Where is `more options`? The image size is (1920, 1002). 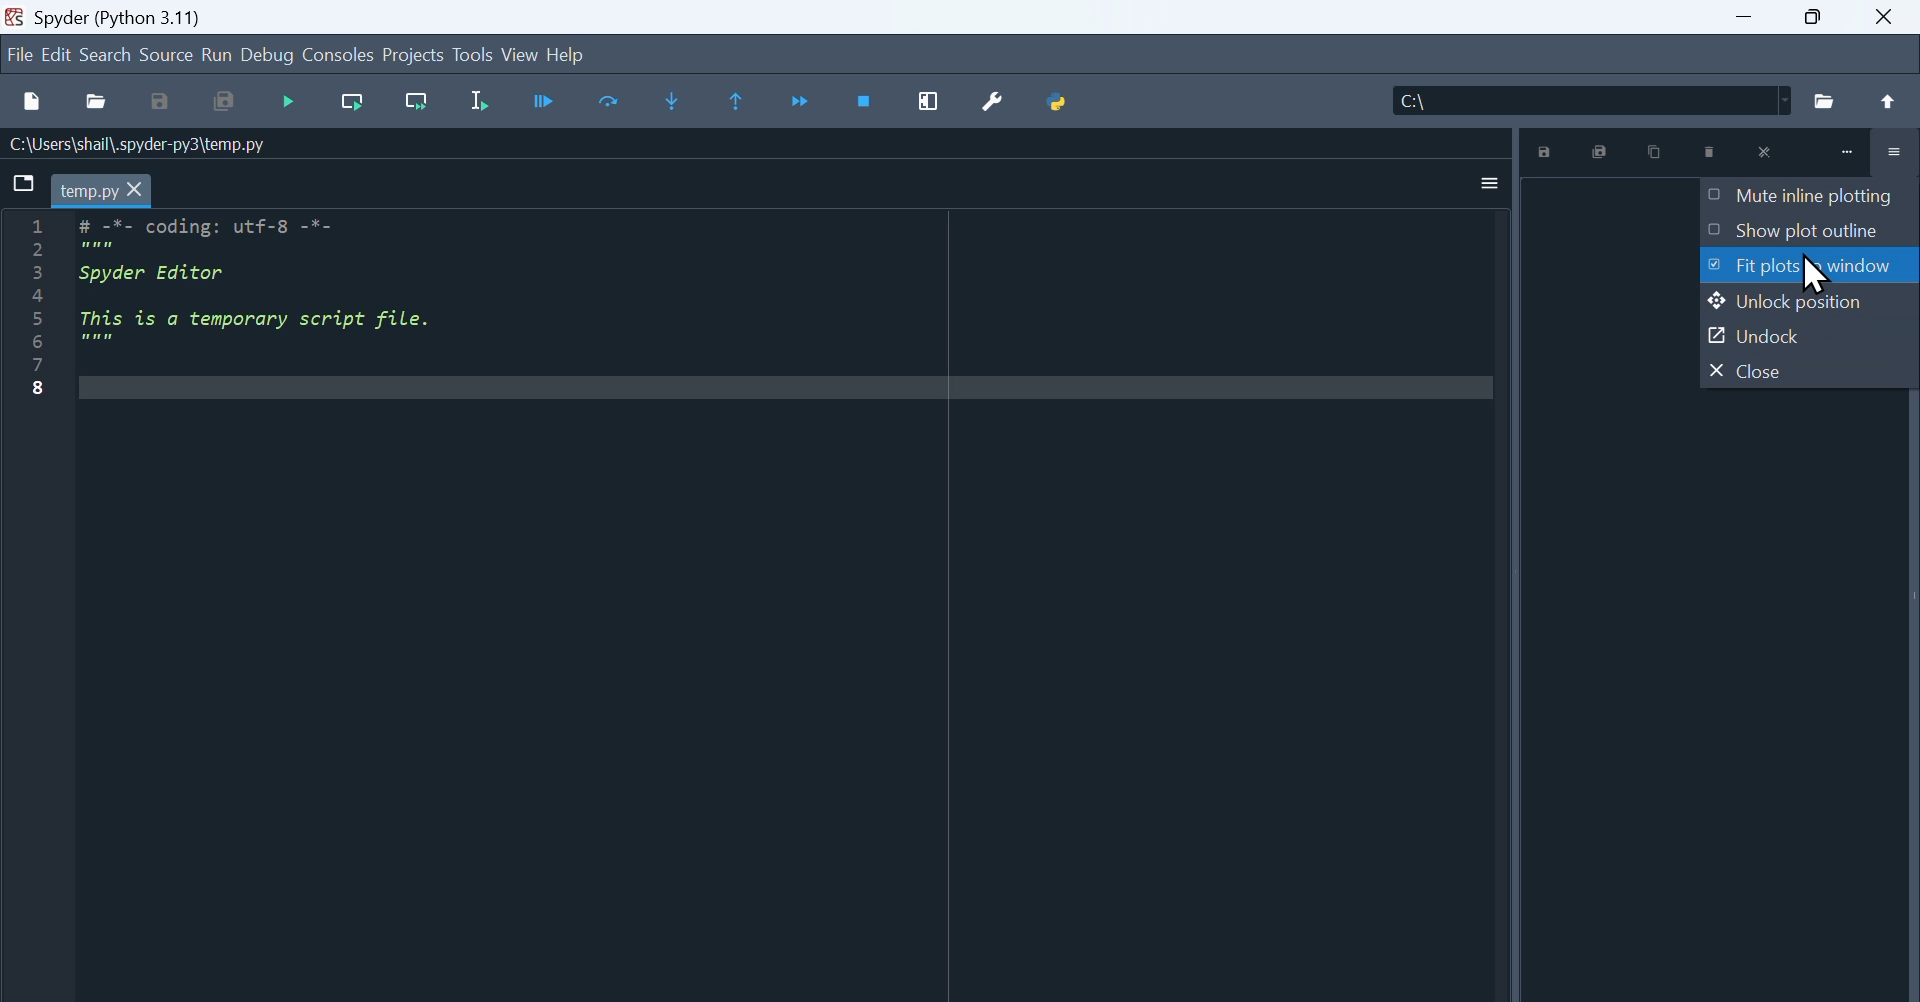
more options is located at coordinates (1890, 153).